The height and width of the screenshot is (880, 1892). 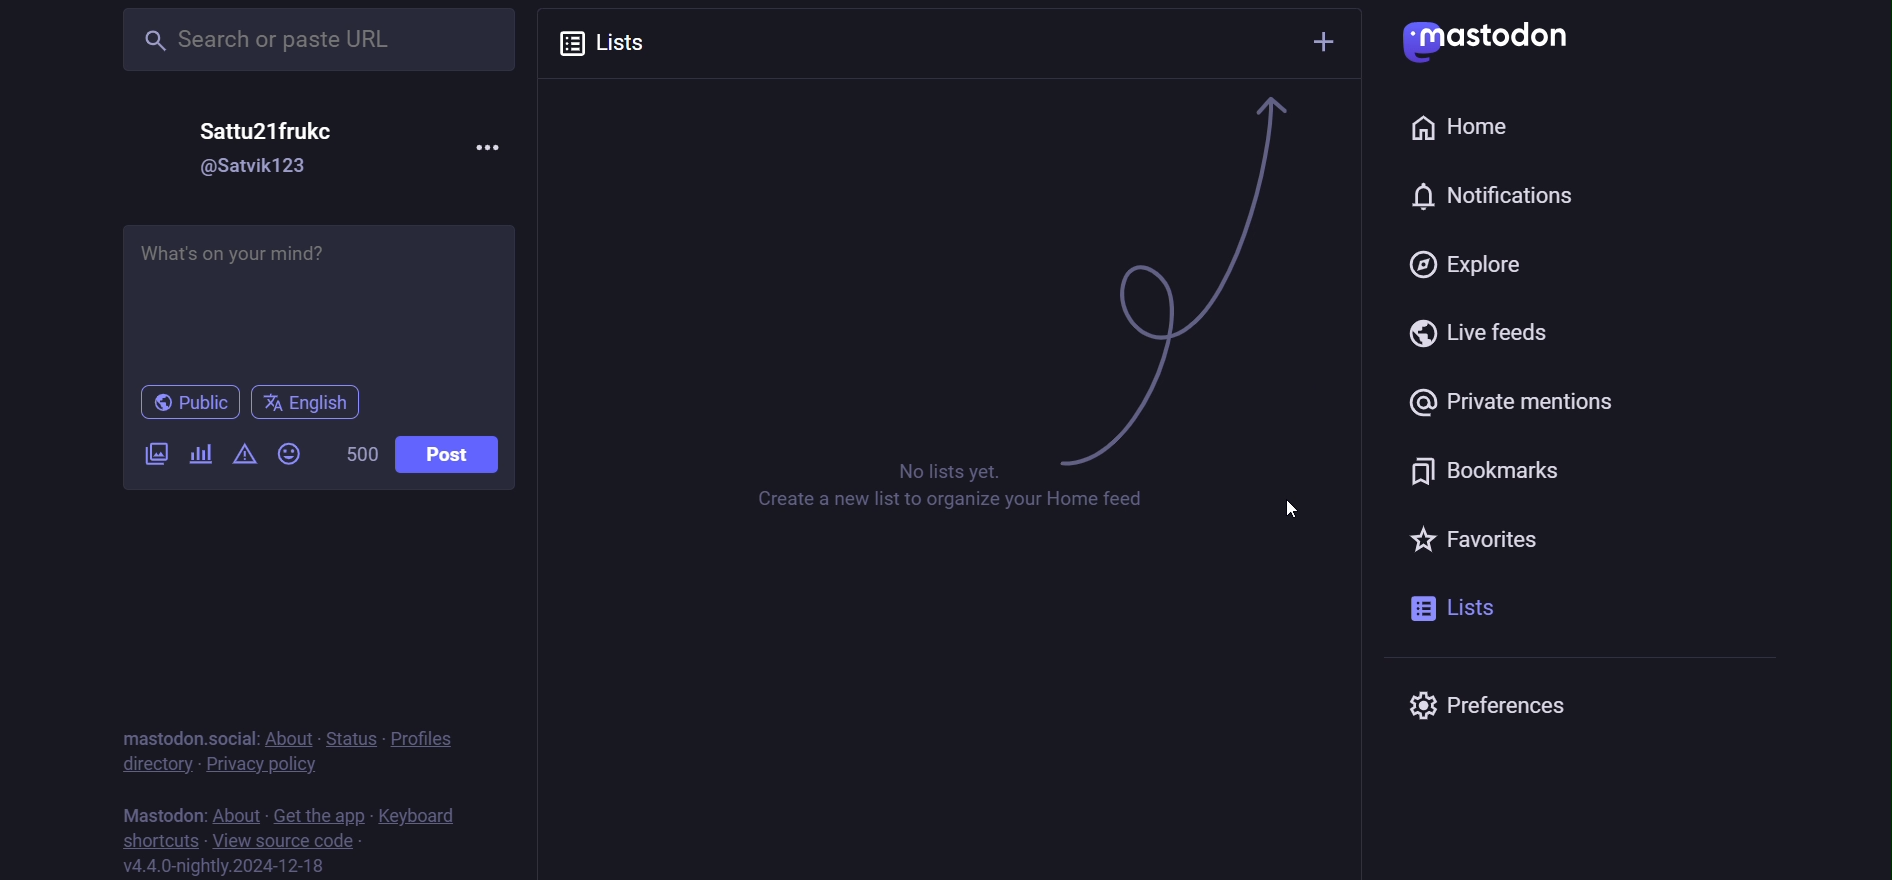 I want to click on image/video, so click(x=155, y=452).